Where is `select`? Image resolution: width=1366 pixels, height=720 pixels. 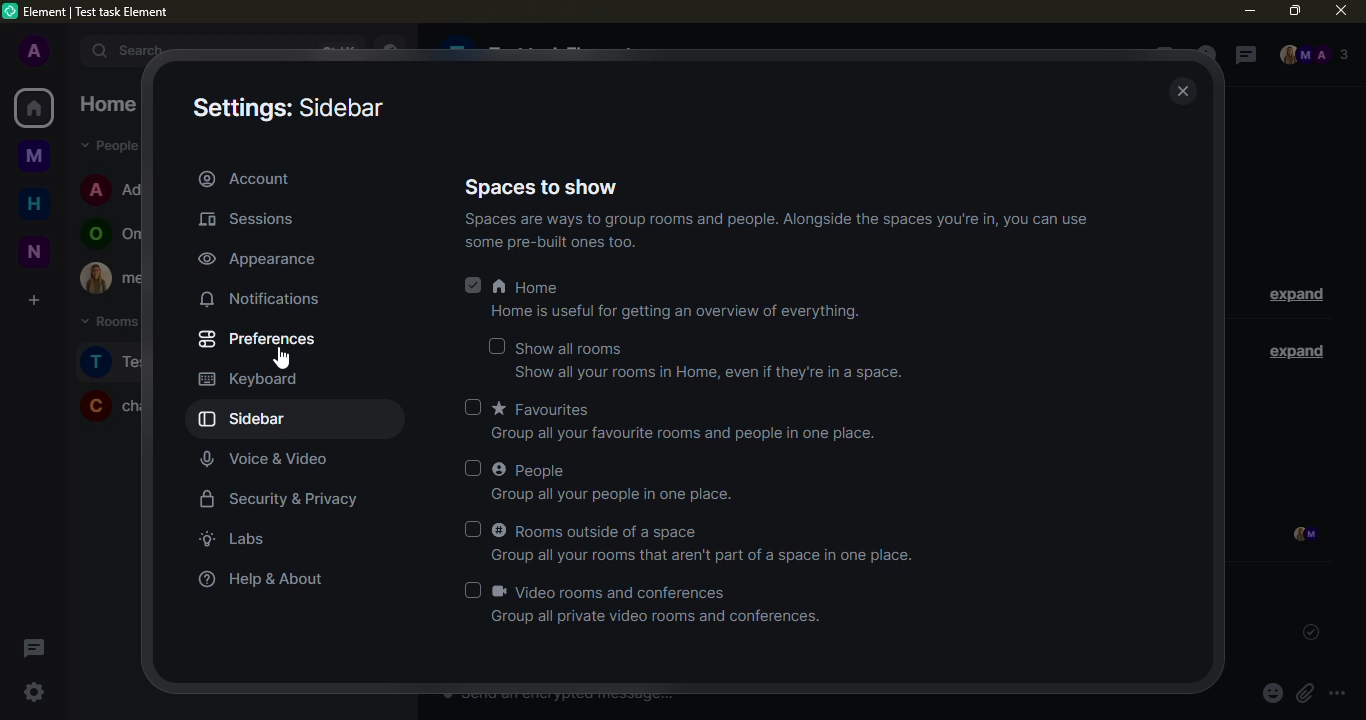 select is located at coordinates (475, 589).